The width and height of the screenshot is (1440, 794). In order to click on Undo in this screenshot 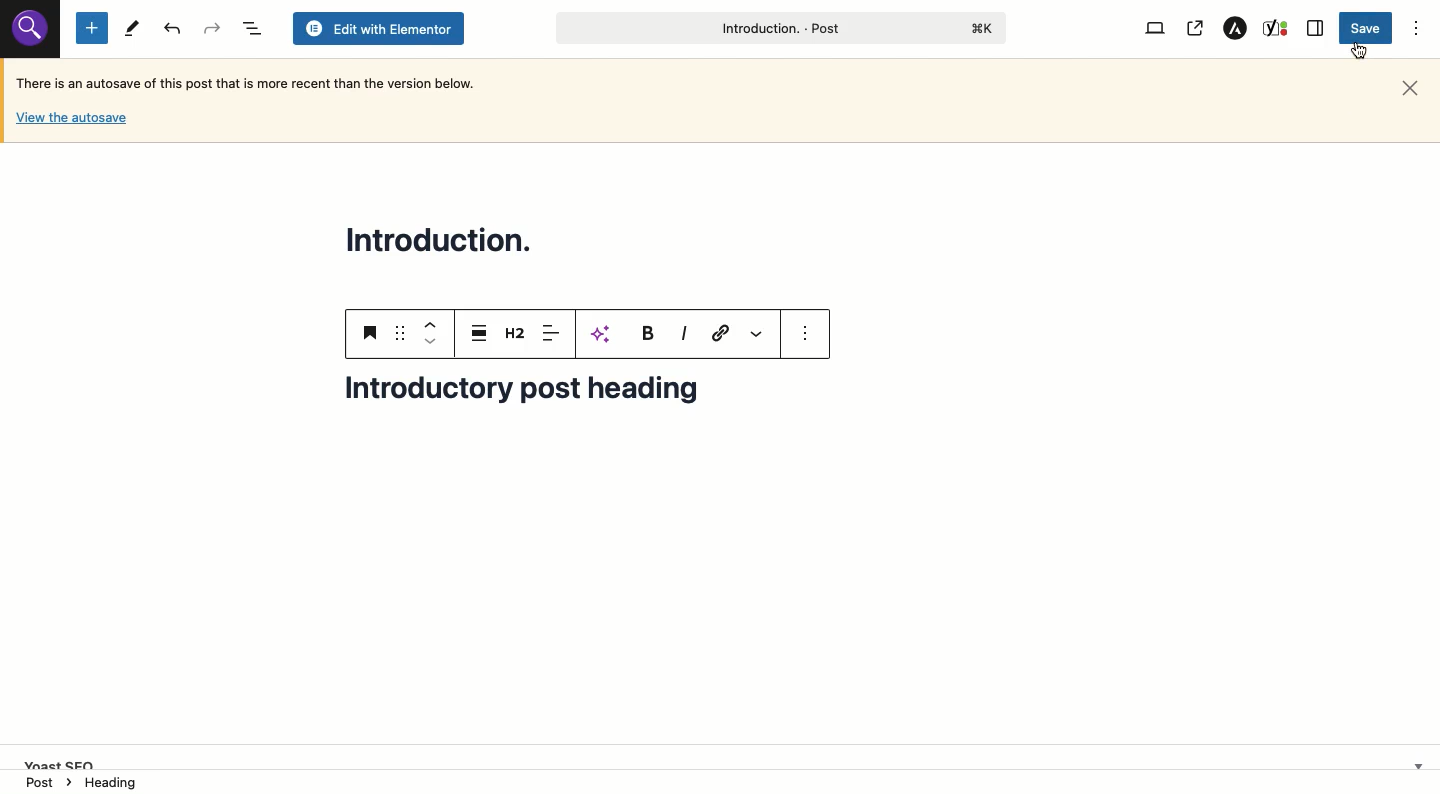, I will do `click(211, 28)`.